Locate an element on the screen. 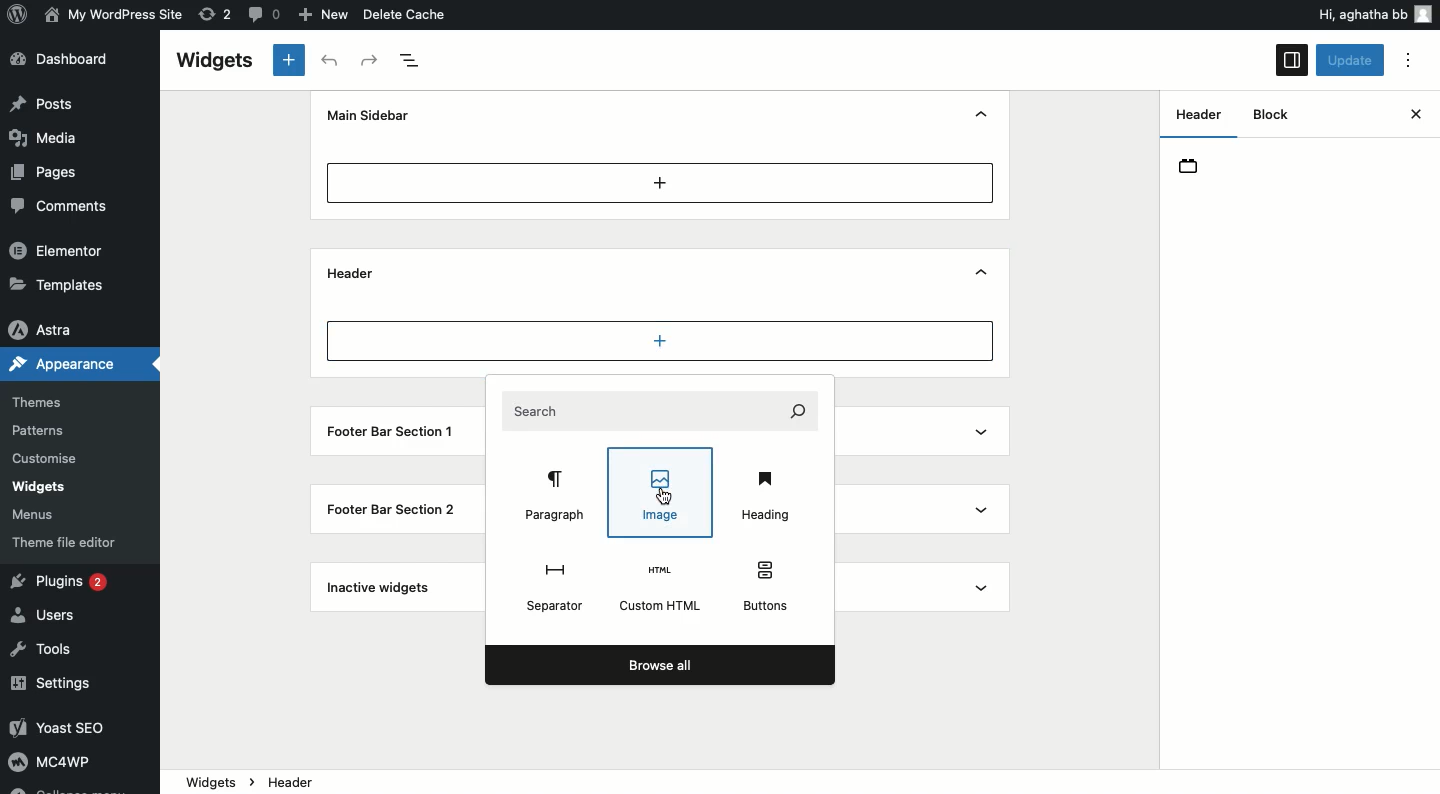  Collapse menu is located at coordinates (66, 788).